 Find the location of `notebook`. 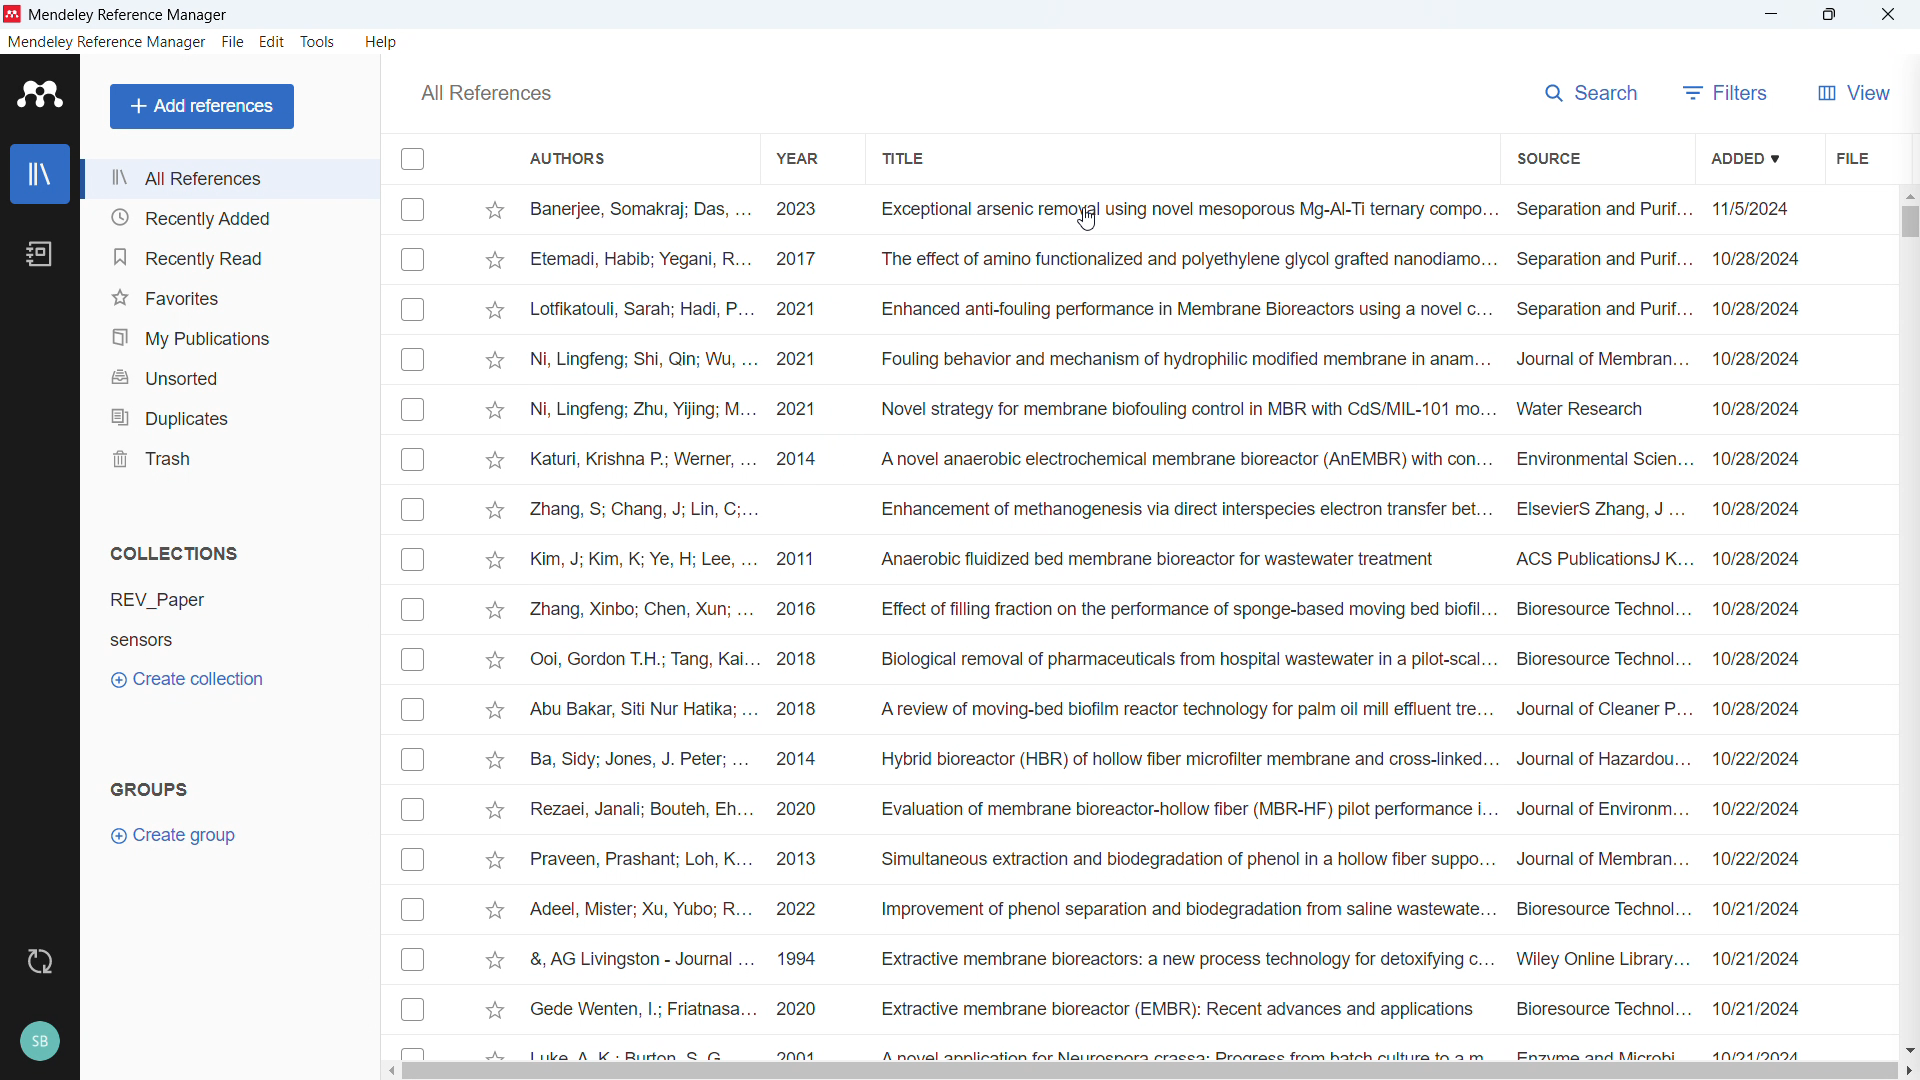

notebook is located at coordinates (40, 254).